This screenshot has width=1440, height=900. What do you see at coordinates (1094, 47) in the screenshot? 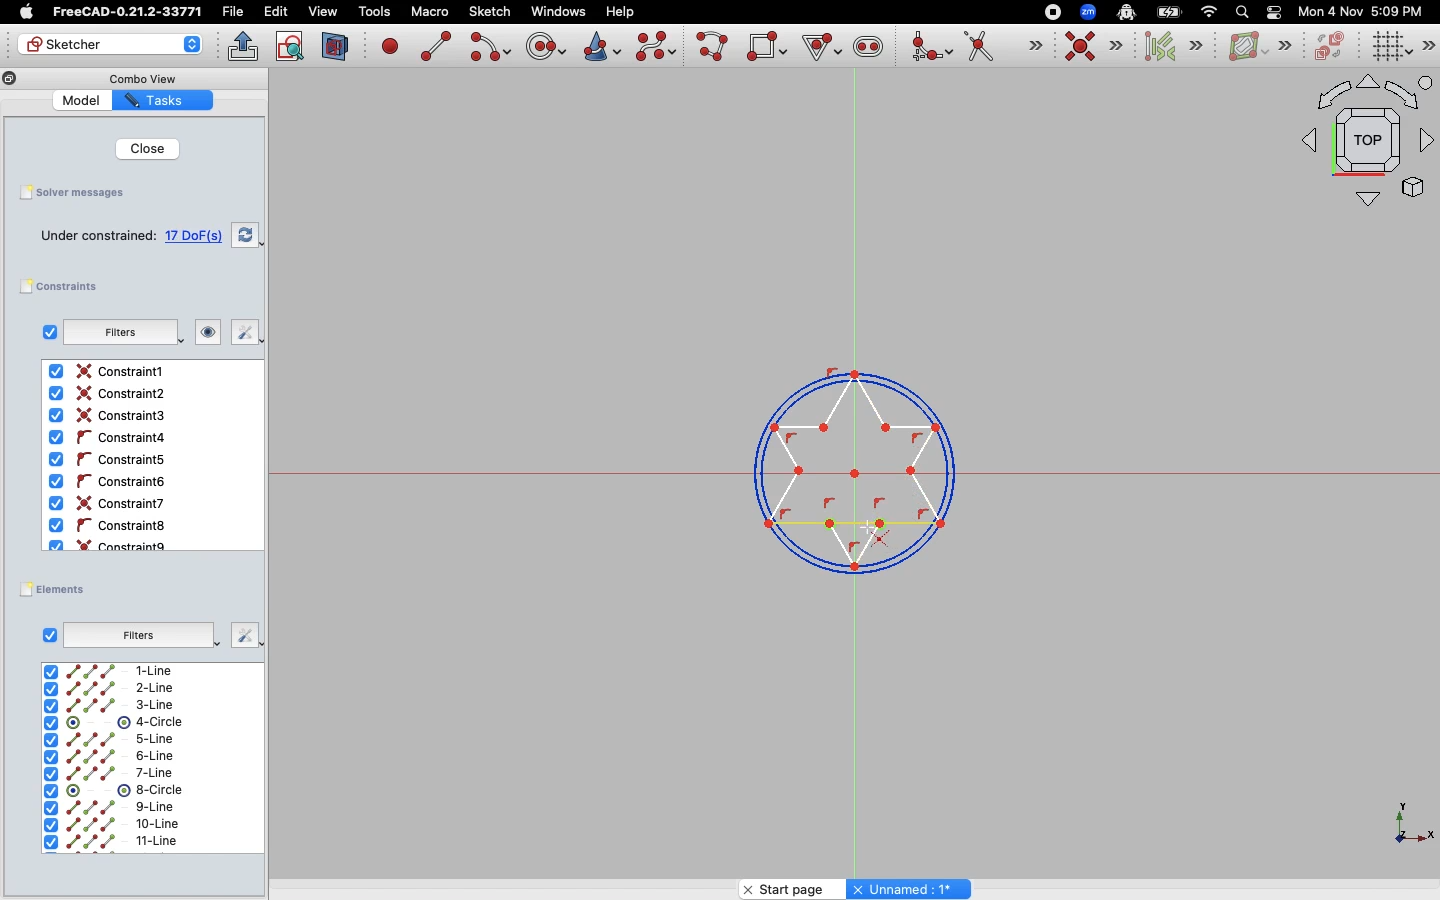
I see `Constraint coincident` at bounding box center [1094, 47].